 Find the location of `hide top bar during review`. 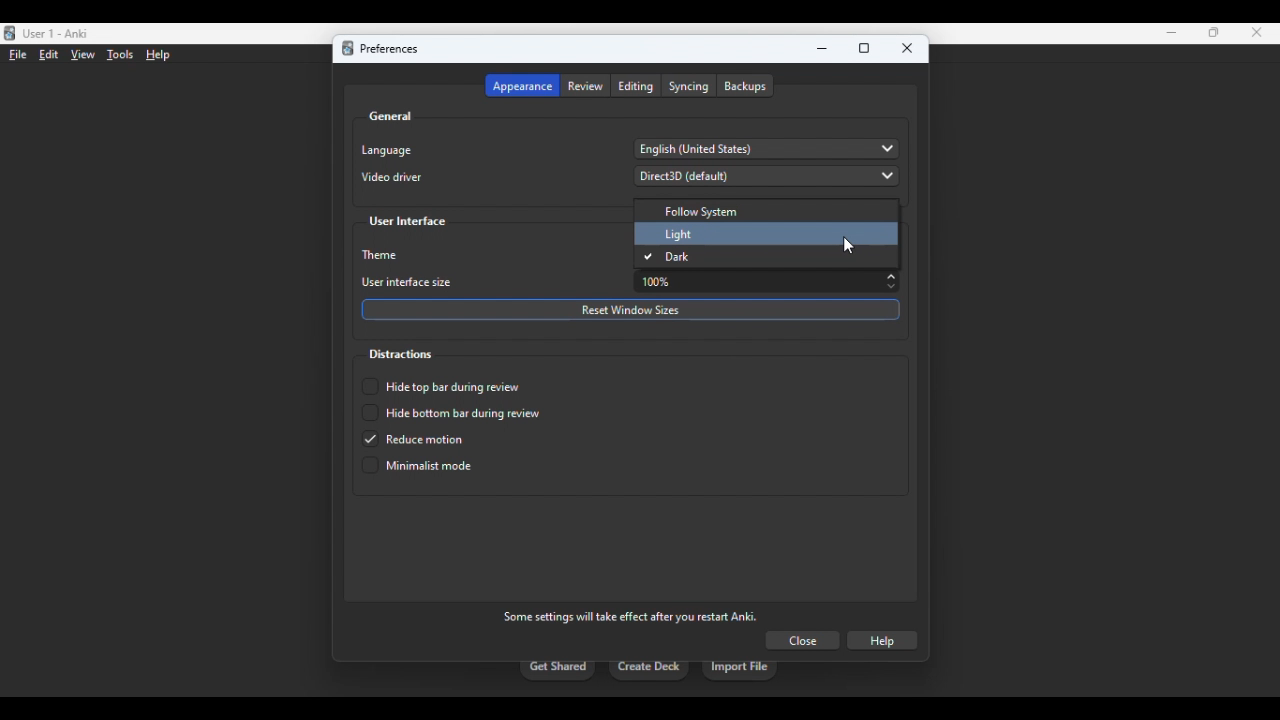

hide top bar during review is located at coordinates (441, 386).